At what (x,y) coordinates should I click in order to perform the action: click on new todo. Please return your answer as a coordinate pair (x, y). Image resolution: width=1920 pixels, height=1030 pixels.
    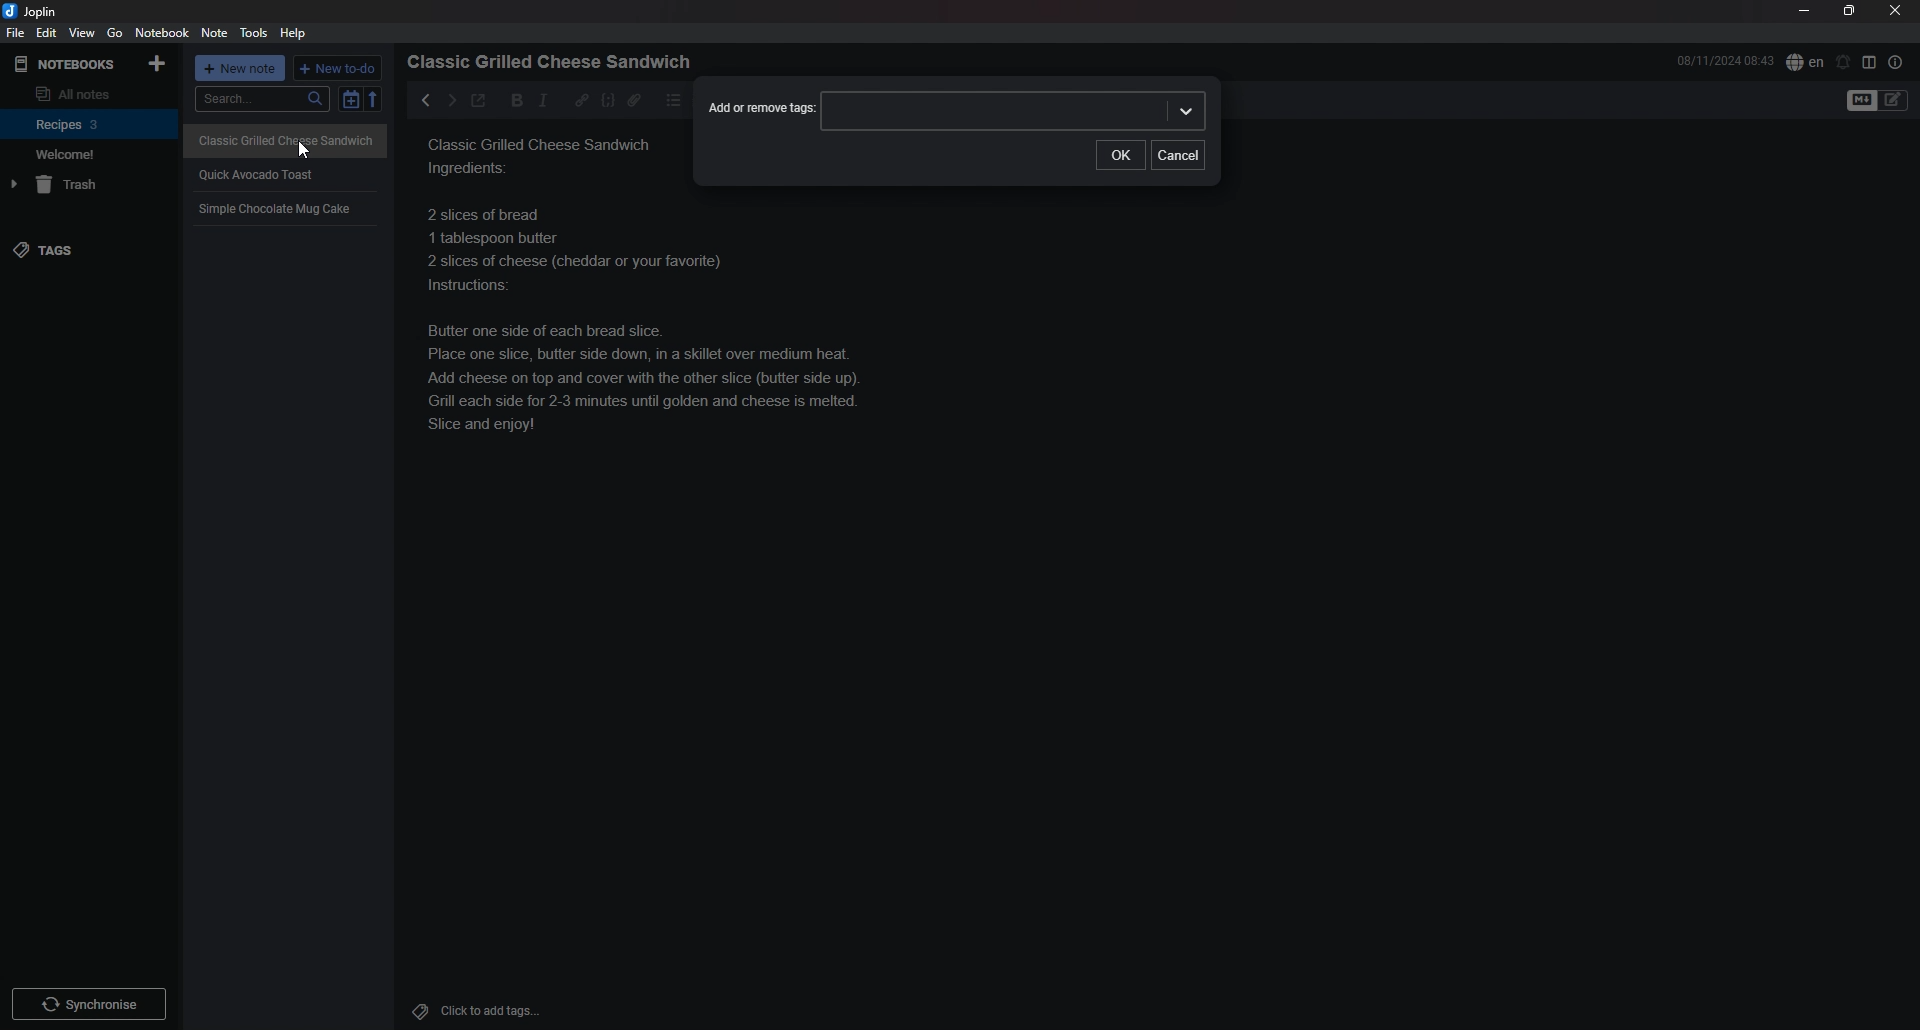
    Looking at the image, I should click on (339, 68).